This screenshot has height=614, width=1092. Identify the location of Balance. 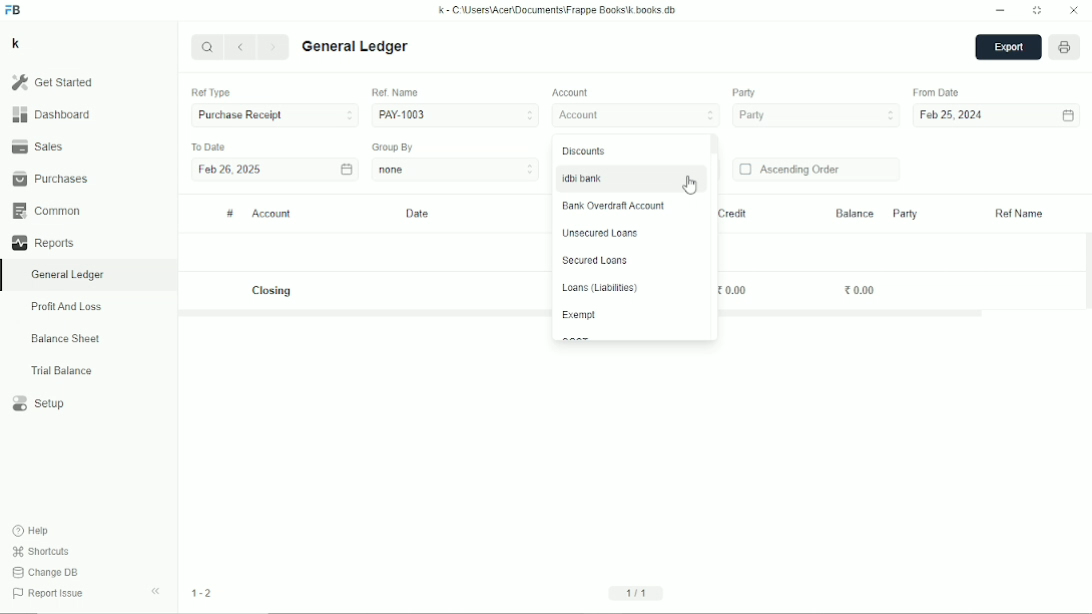
(854, 212).